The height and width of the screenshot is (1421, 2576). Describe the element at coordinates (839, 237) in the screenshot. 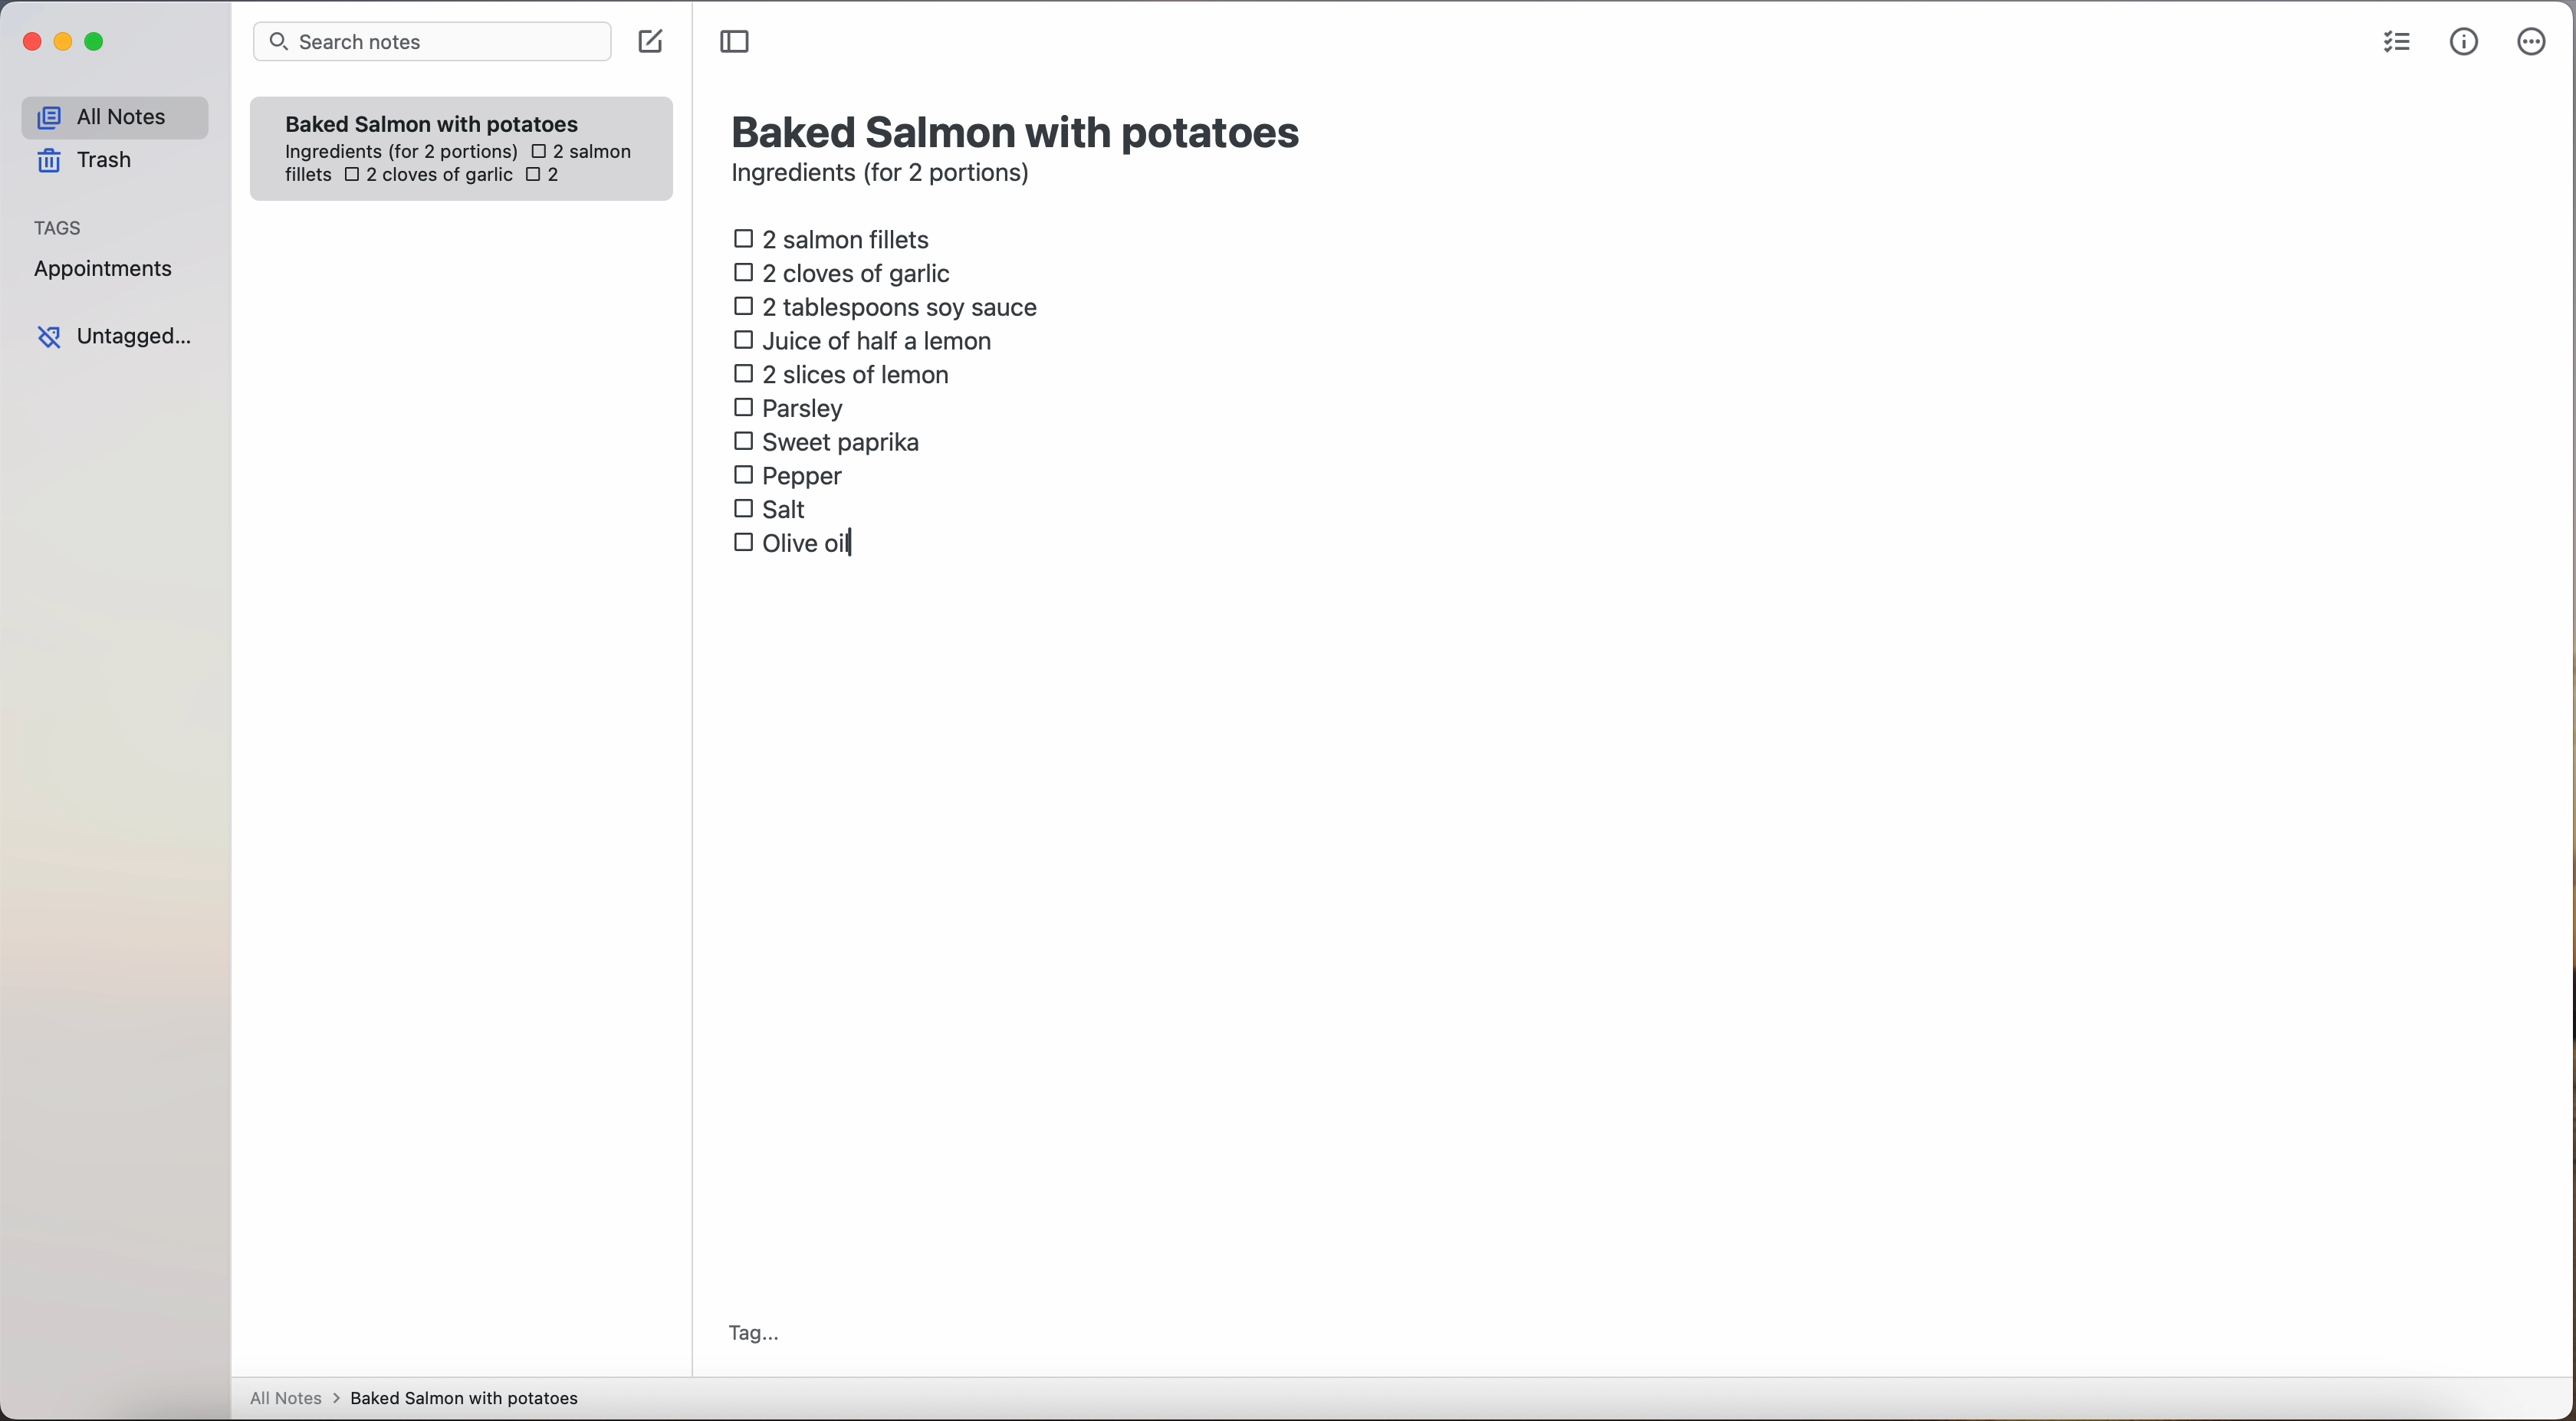

I see `2 salmon fillets` at that location.